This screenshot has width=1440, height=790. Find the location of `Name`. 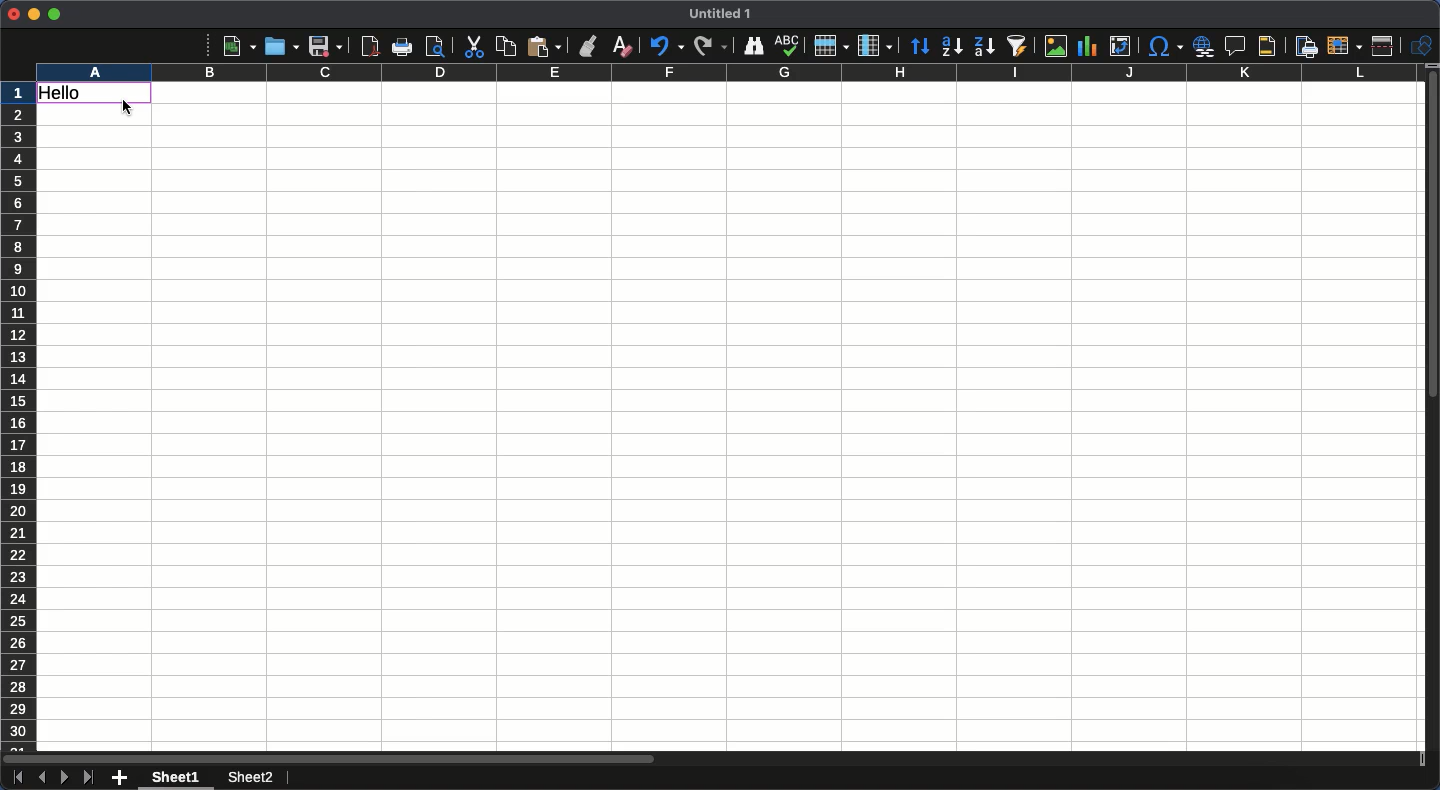

Name is located at coordinates (723, 13).